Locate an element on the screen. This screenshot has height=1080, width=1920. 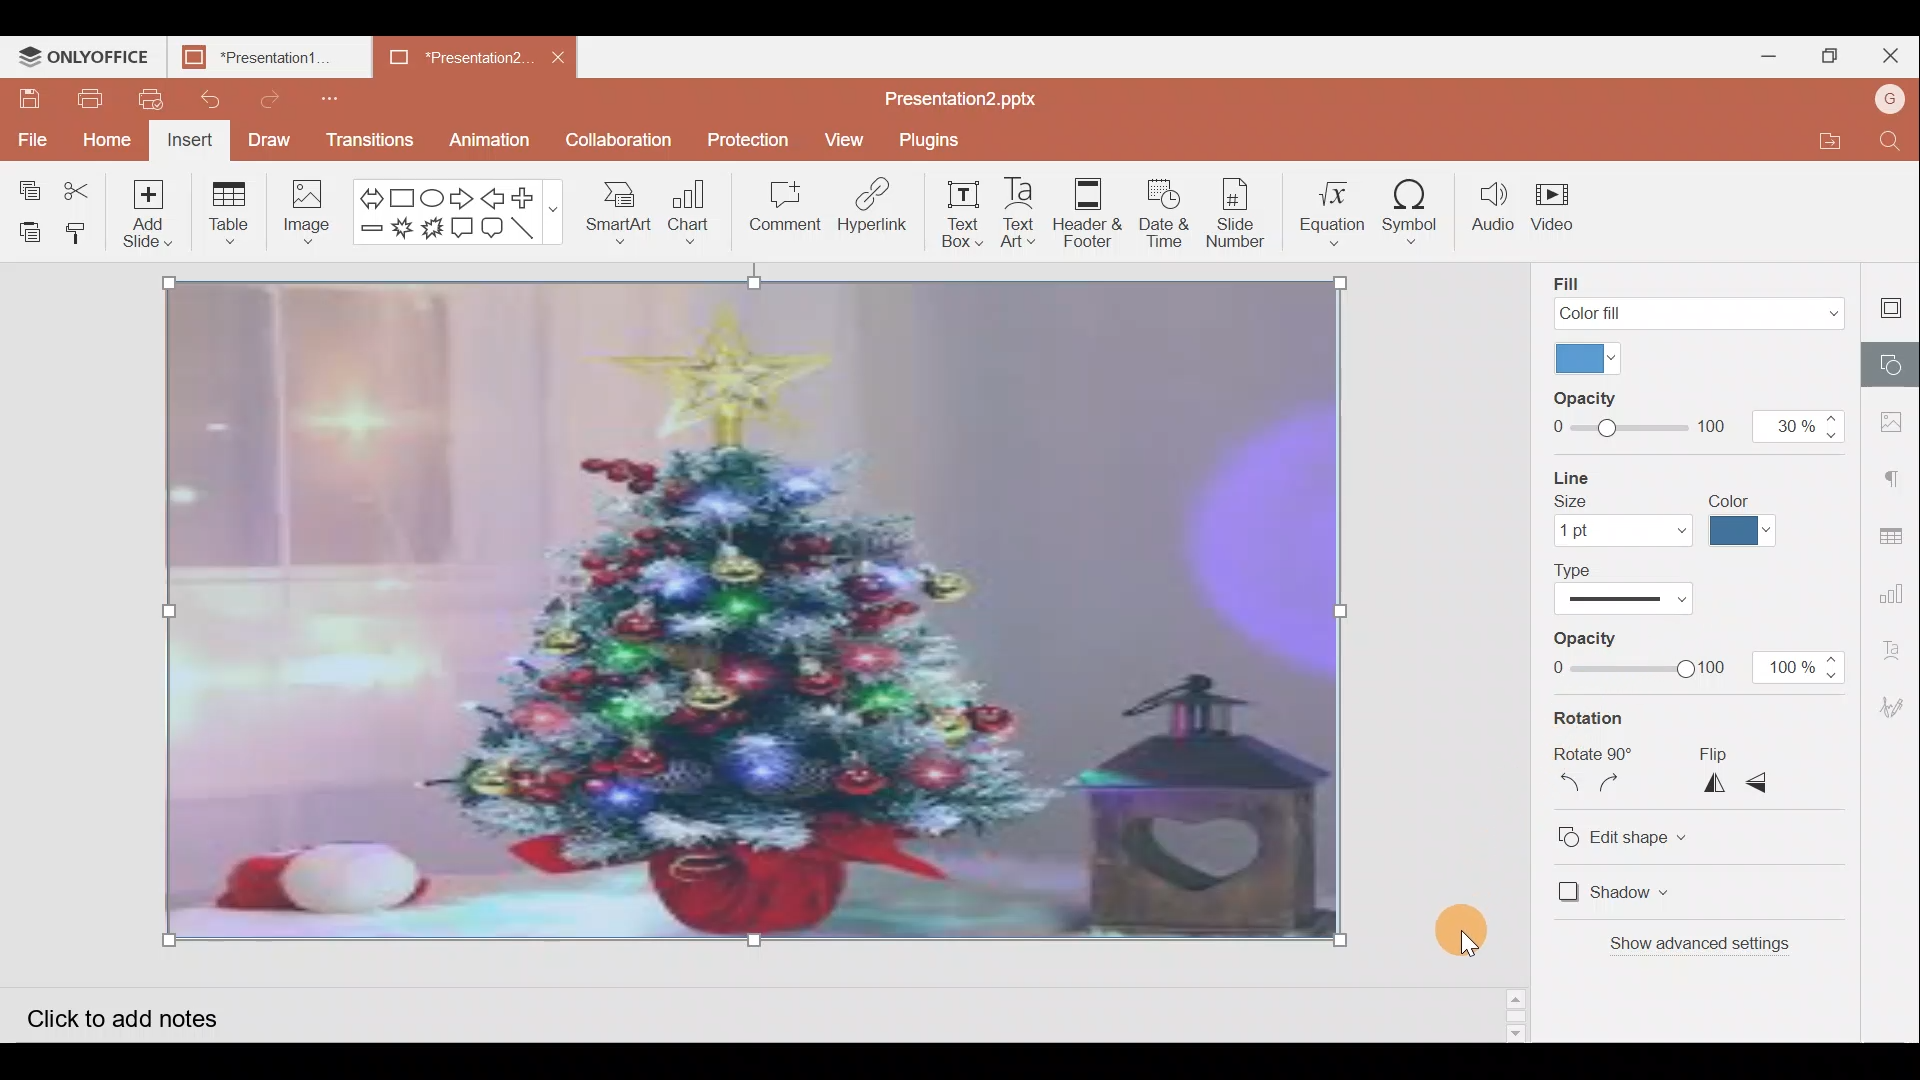
Copy style is located at coordinates (80, 232).